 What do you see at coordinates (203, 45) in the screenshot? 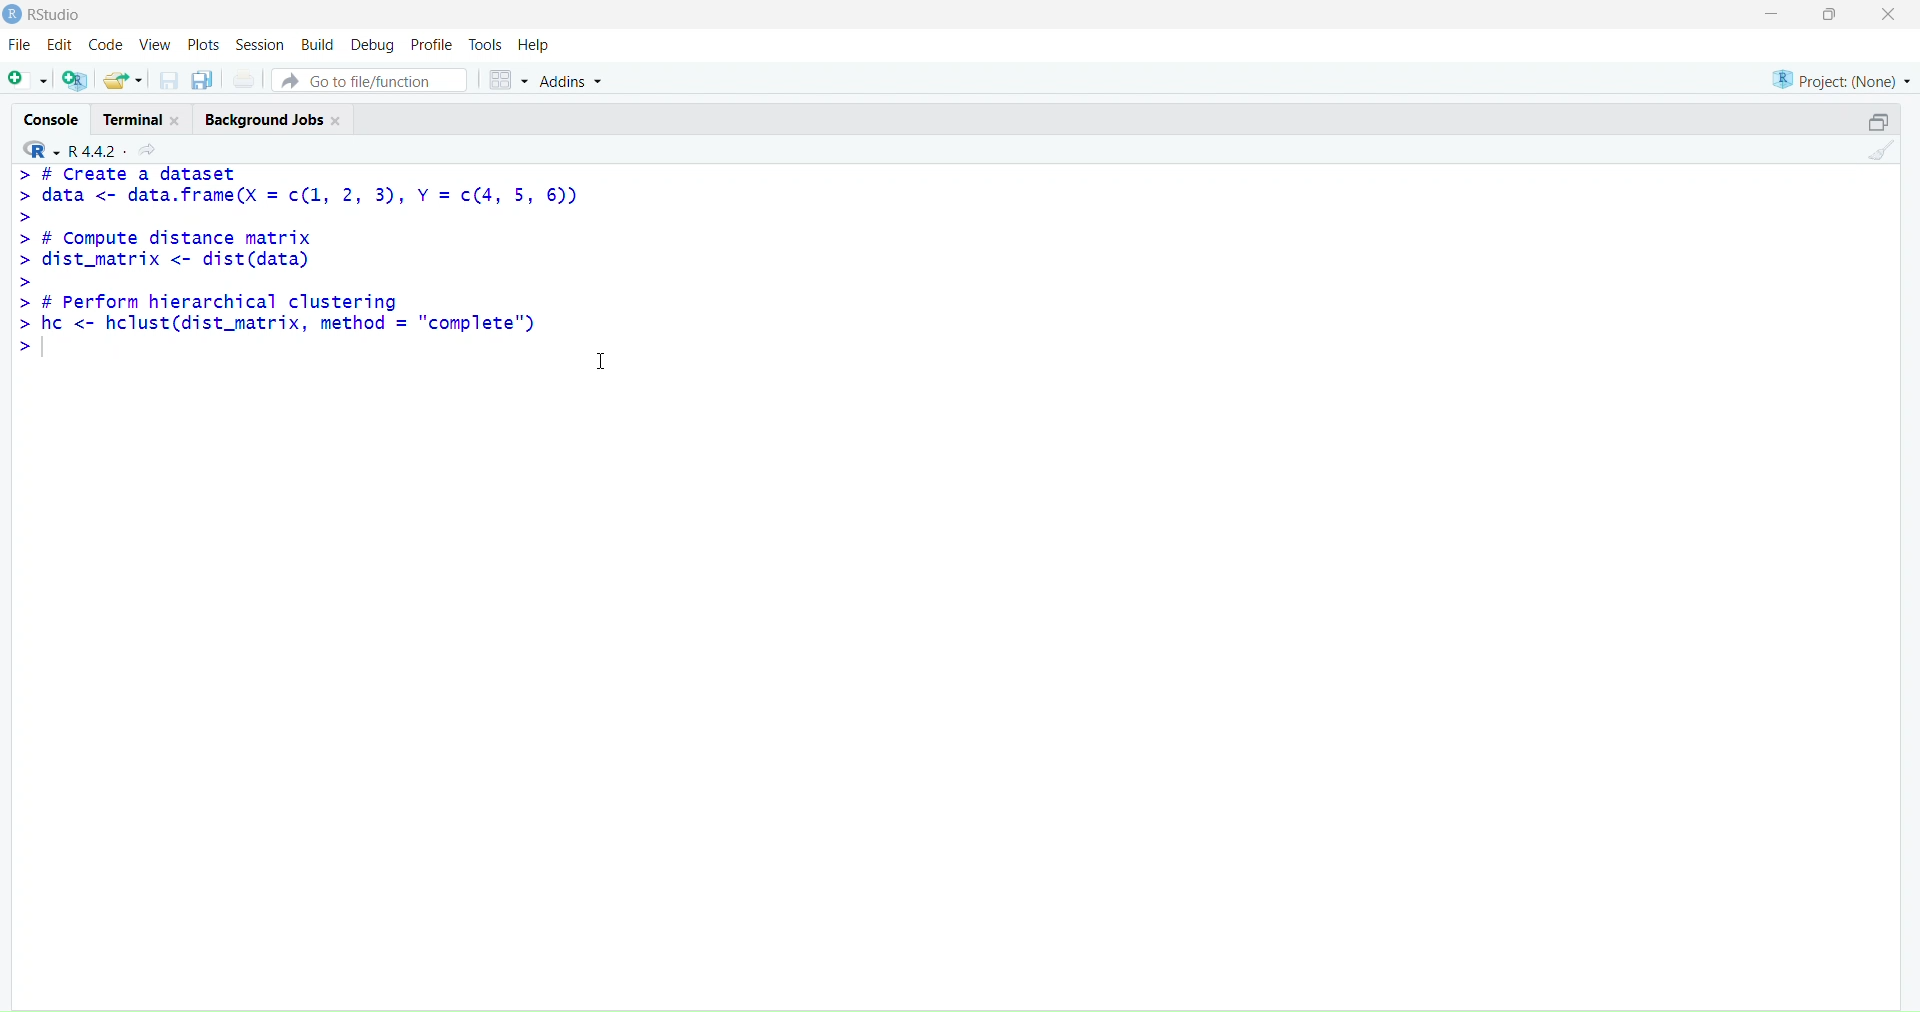
I see `Plots` at bounding box center [203, 45].